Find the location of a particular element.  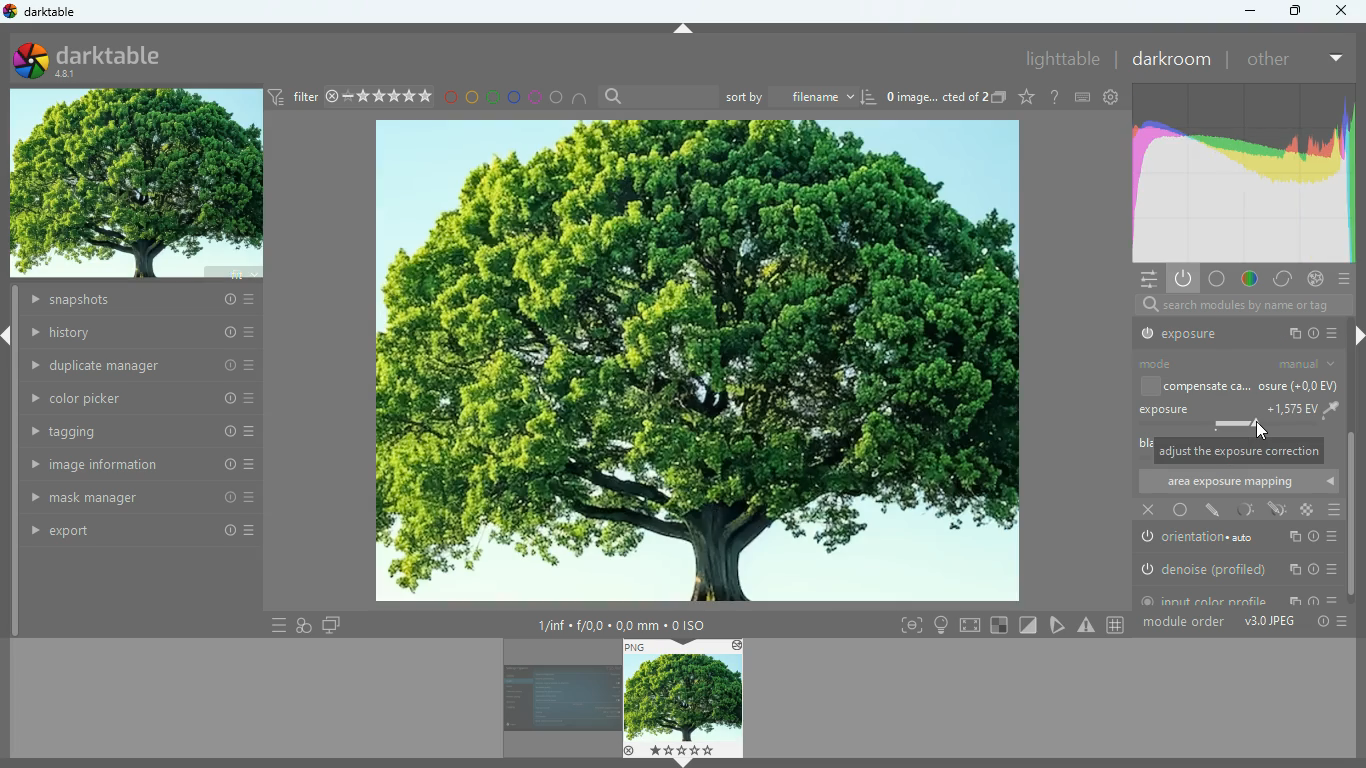

menu is located at coordinates (1344, 278).